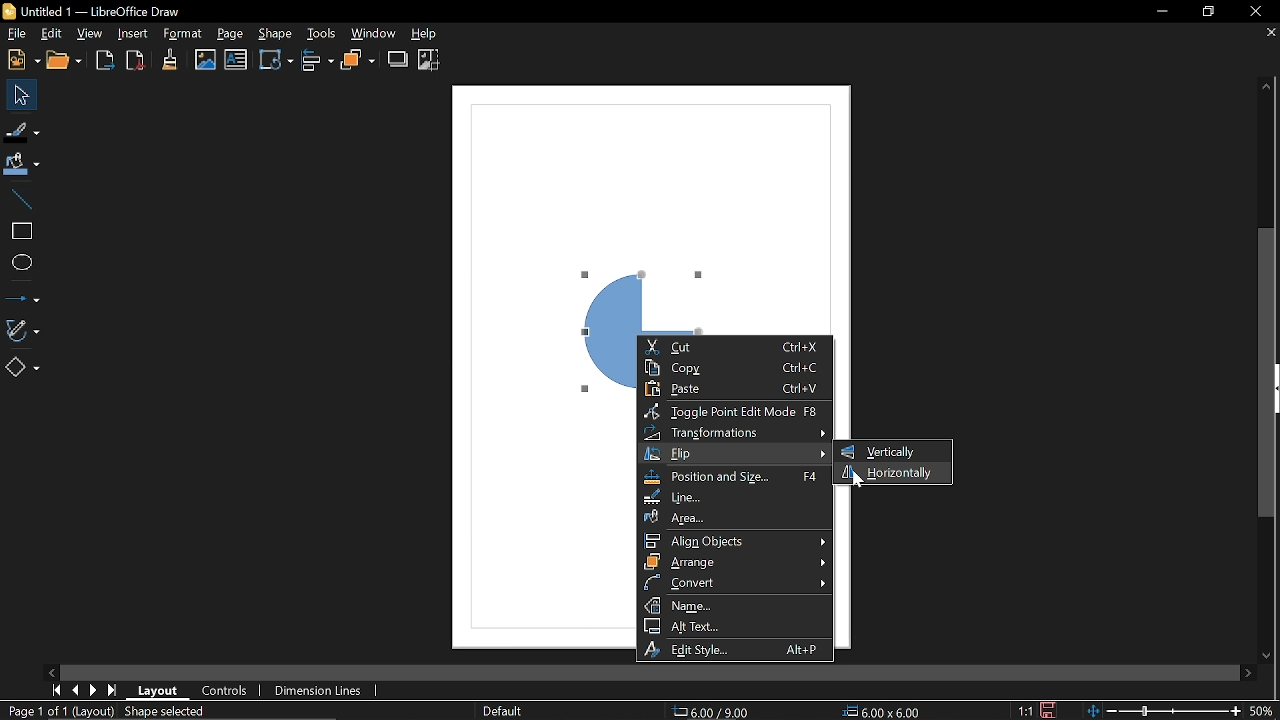  I want to click on Tools, so click(322, 34).